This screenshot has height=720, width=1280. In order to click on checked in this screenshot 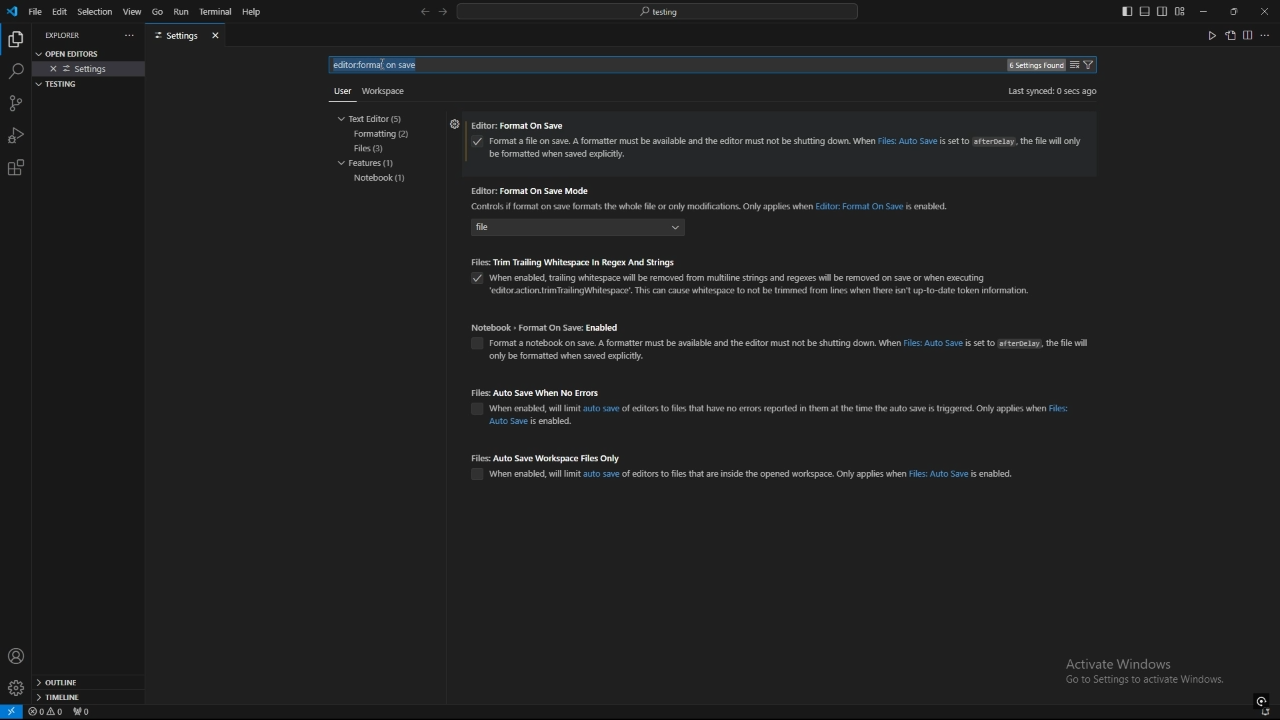, I will do `click(473, 281)`.